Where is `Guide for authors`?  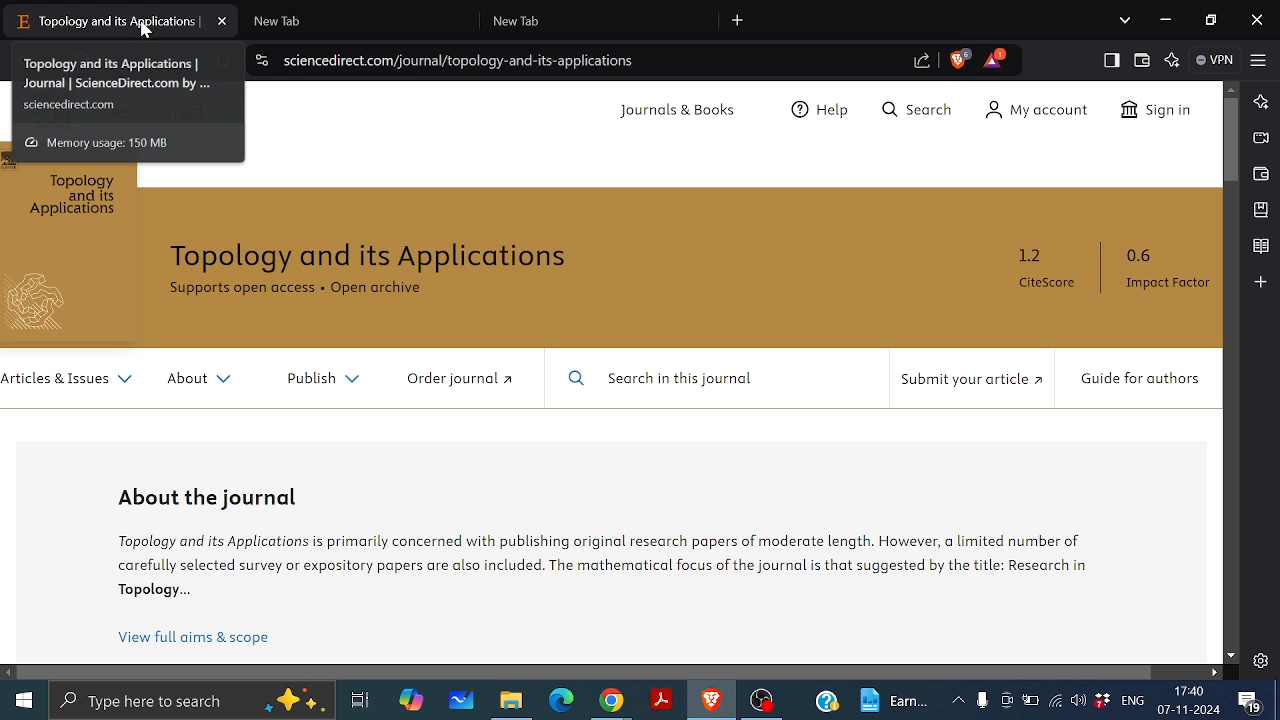 Guide for authors is located at coordinates (1138, 380).